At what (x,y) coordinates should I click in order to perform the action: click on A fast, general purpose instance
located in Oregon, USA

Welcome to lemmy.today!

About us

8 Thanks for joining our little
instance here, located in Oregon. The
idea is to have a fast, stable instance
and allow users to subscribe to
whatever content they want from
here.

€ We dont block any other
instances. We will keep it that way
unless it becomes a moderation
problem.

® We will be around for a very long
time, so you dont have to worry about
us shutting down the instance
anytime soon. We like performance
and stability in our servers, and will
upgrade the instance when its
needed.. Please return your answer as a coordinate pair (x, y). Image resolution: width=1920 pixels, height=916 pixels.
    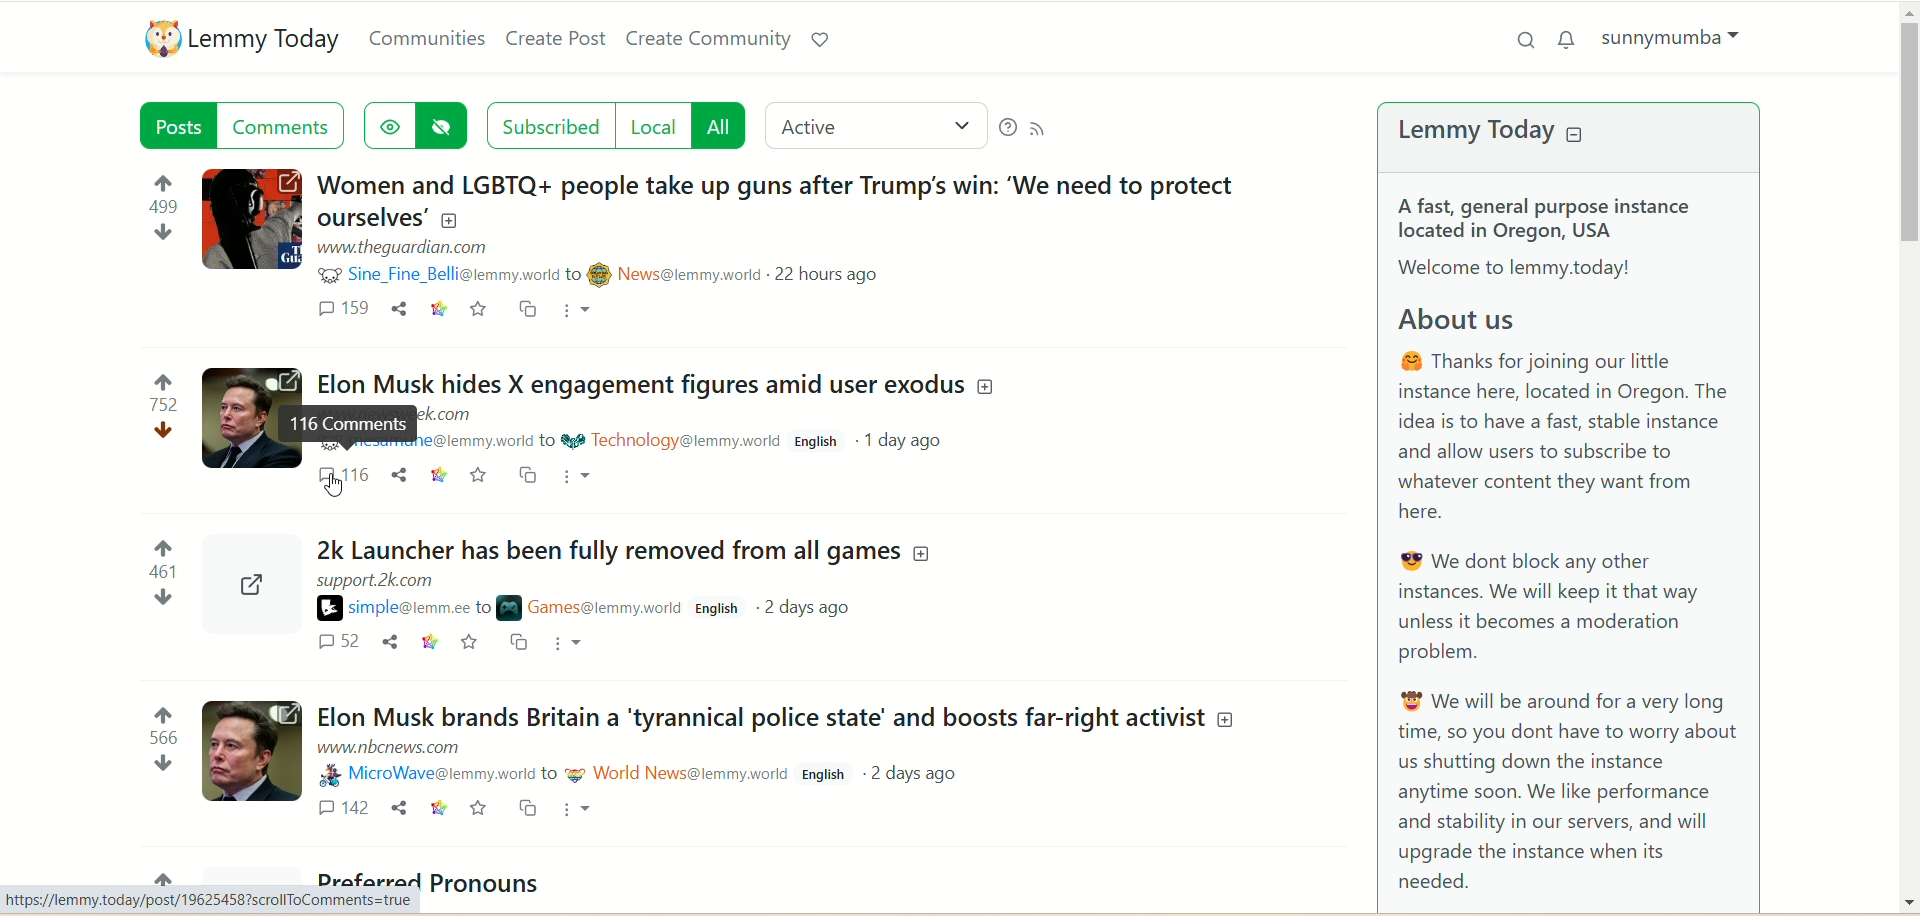
    Looking at the image, I should click on (1566, 539).